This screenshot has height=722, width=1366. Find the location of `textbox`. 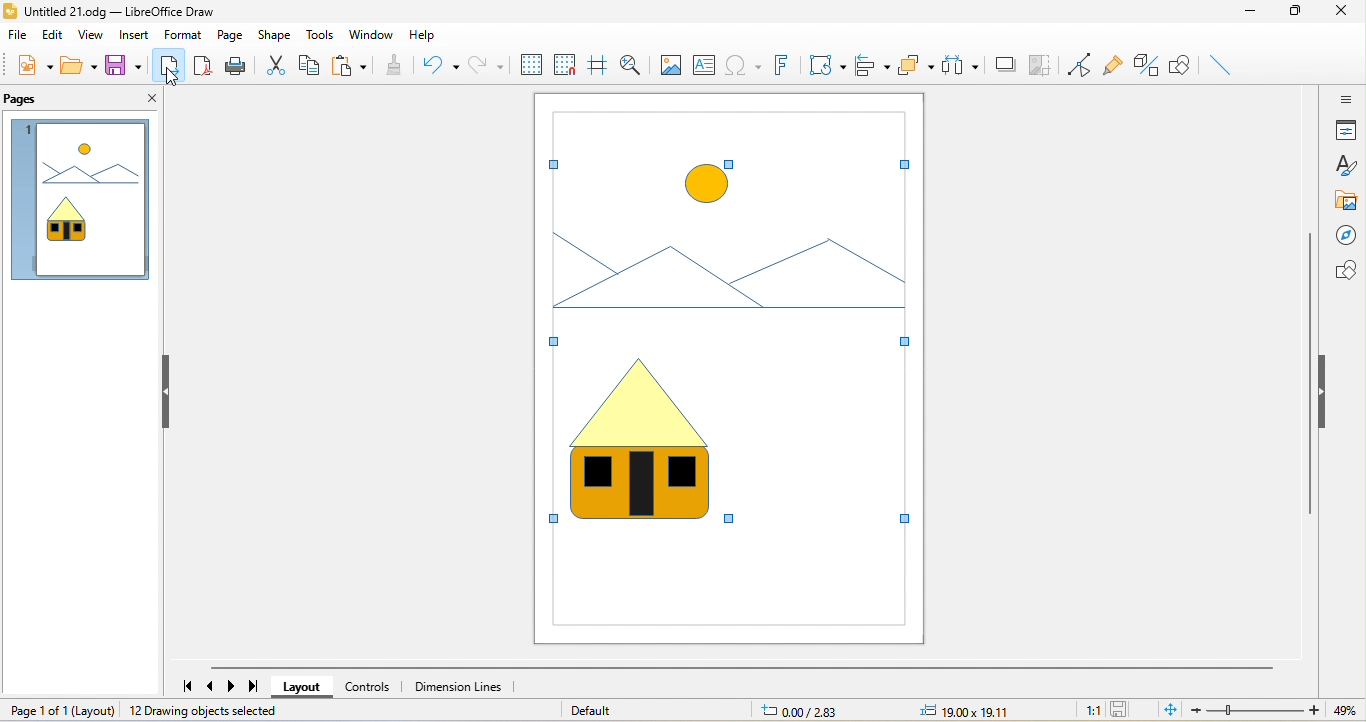

textbox is located at coordinates (707, 66).